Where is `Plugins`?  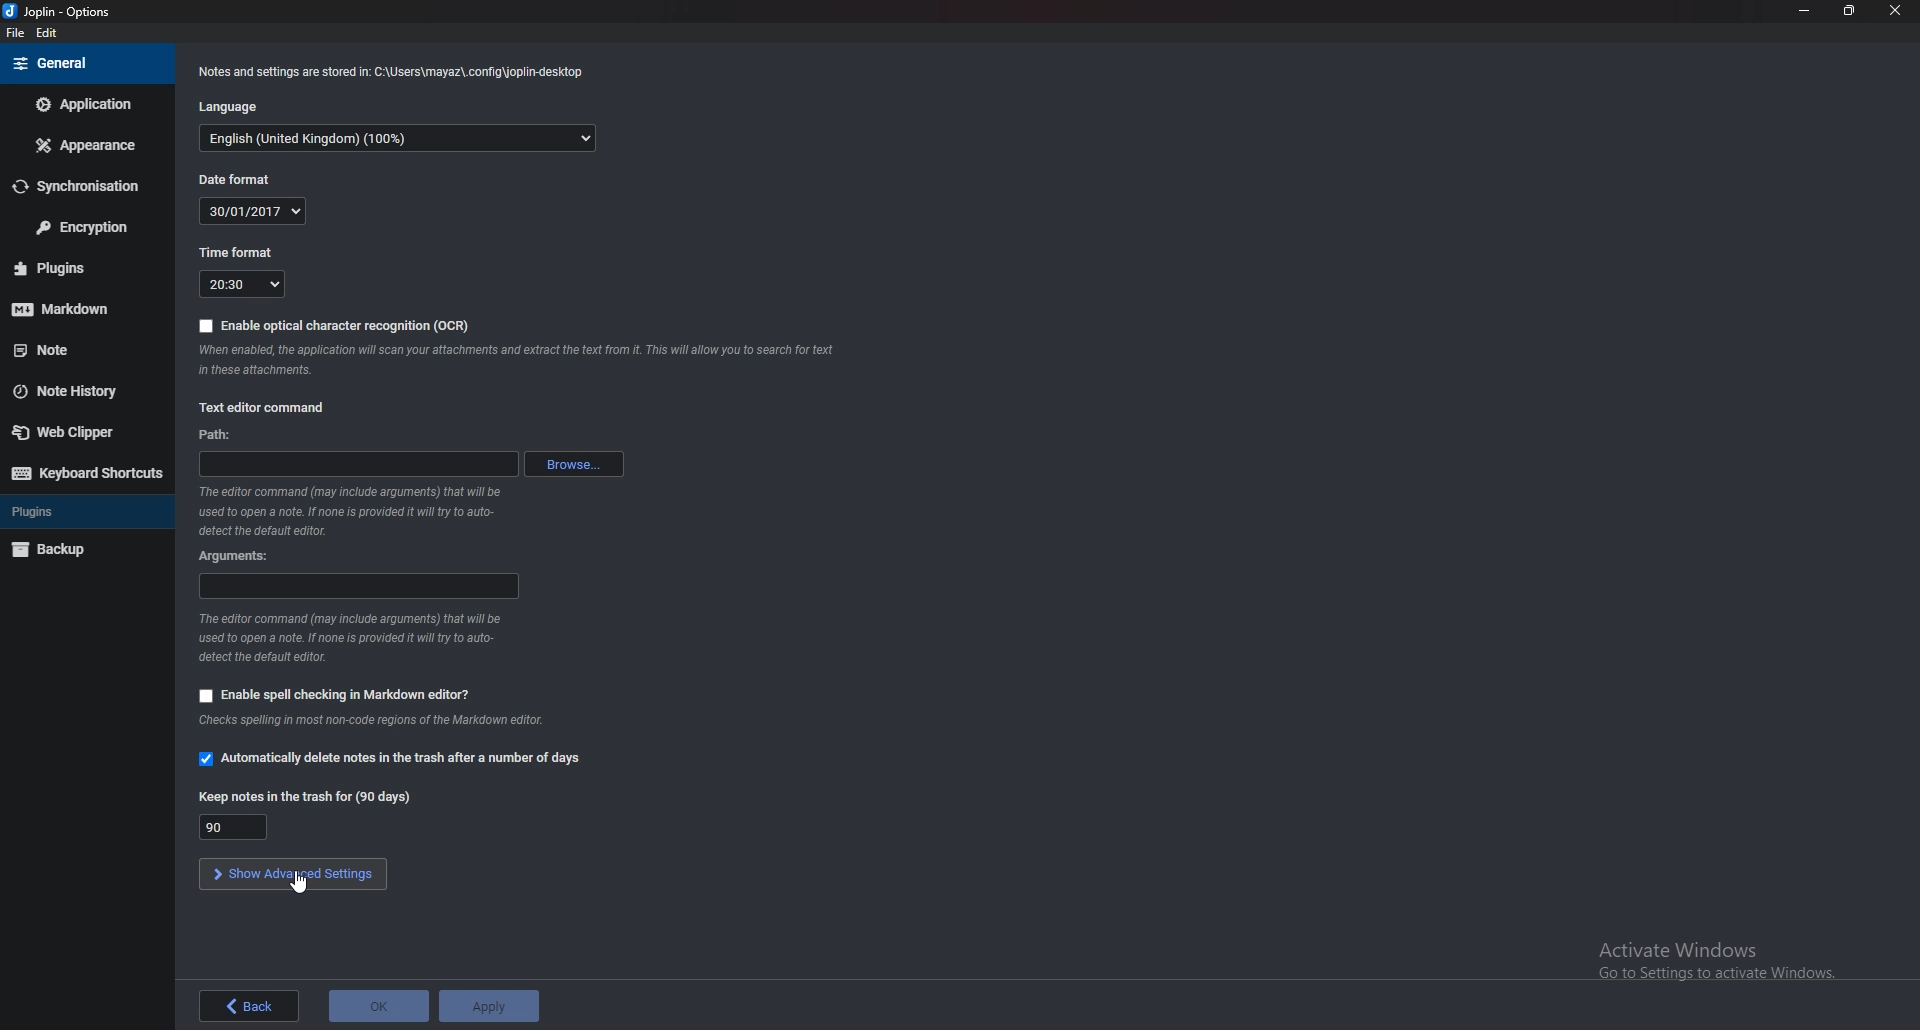
Plugins is located at coordinates (84, 511).